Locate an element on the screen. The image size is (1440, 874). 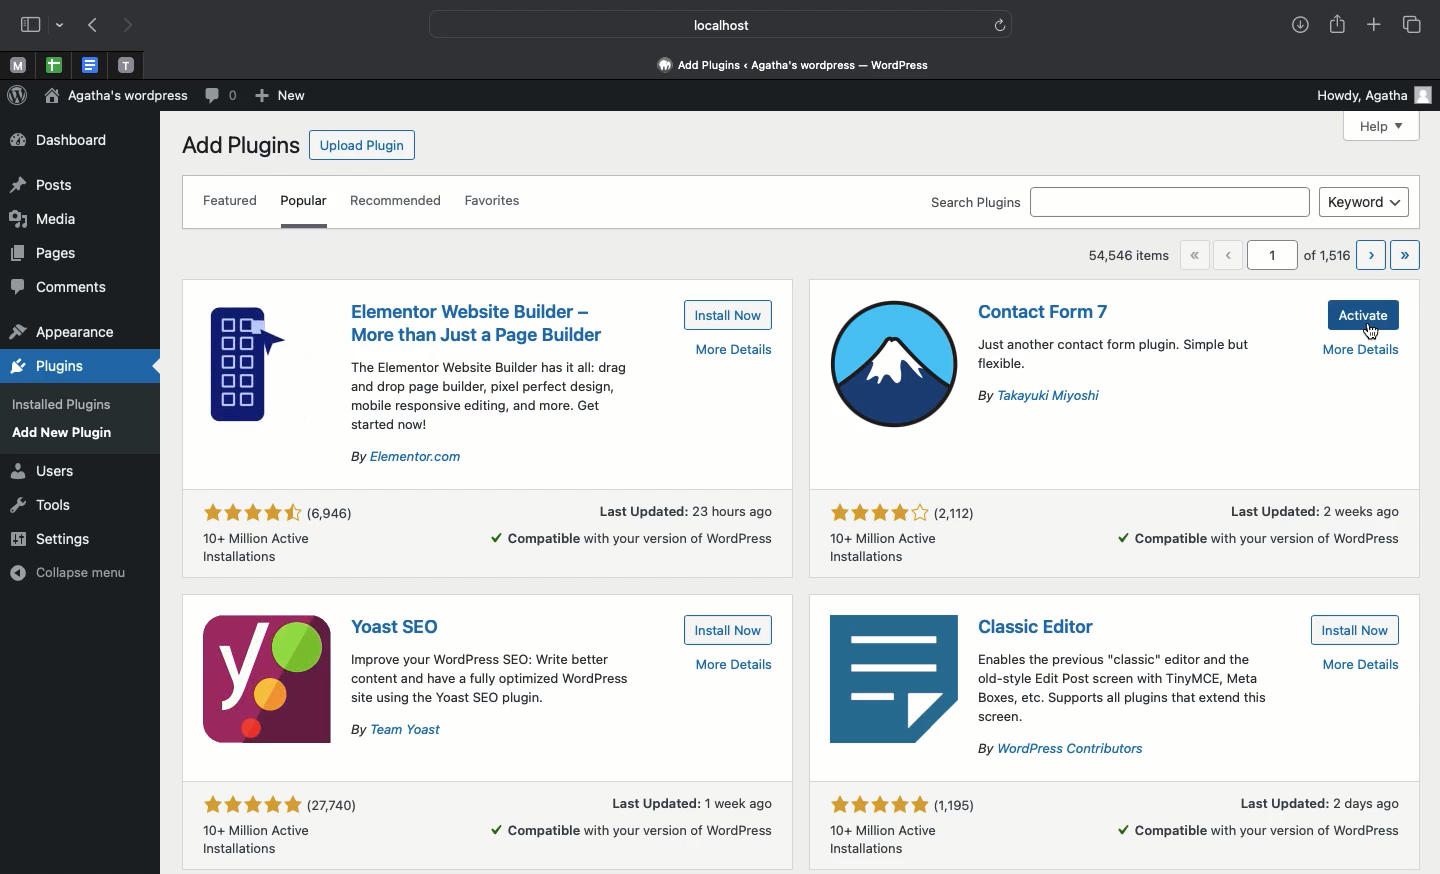
users is located at coordinates (45, 472).